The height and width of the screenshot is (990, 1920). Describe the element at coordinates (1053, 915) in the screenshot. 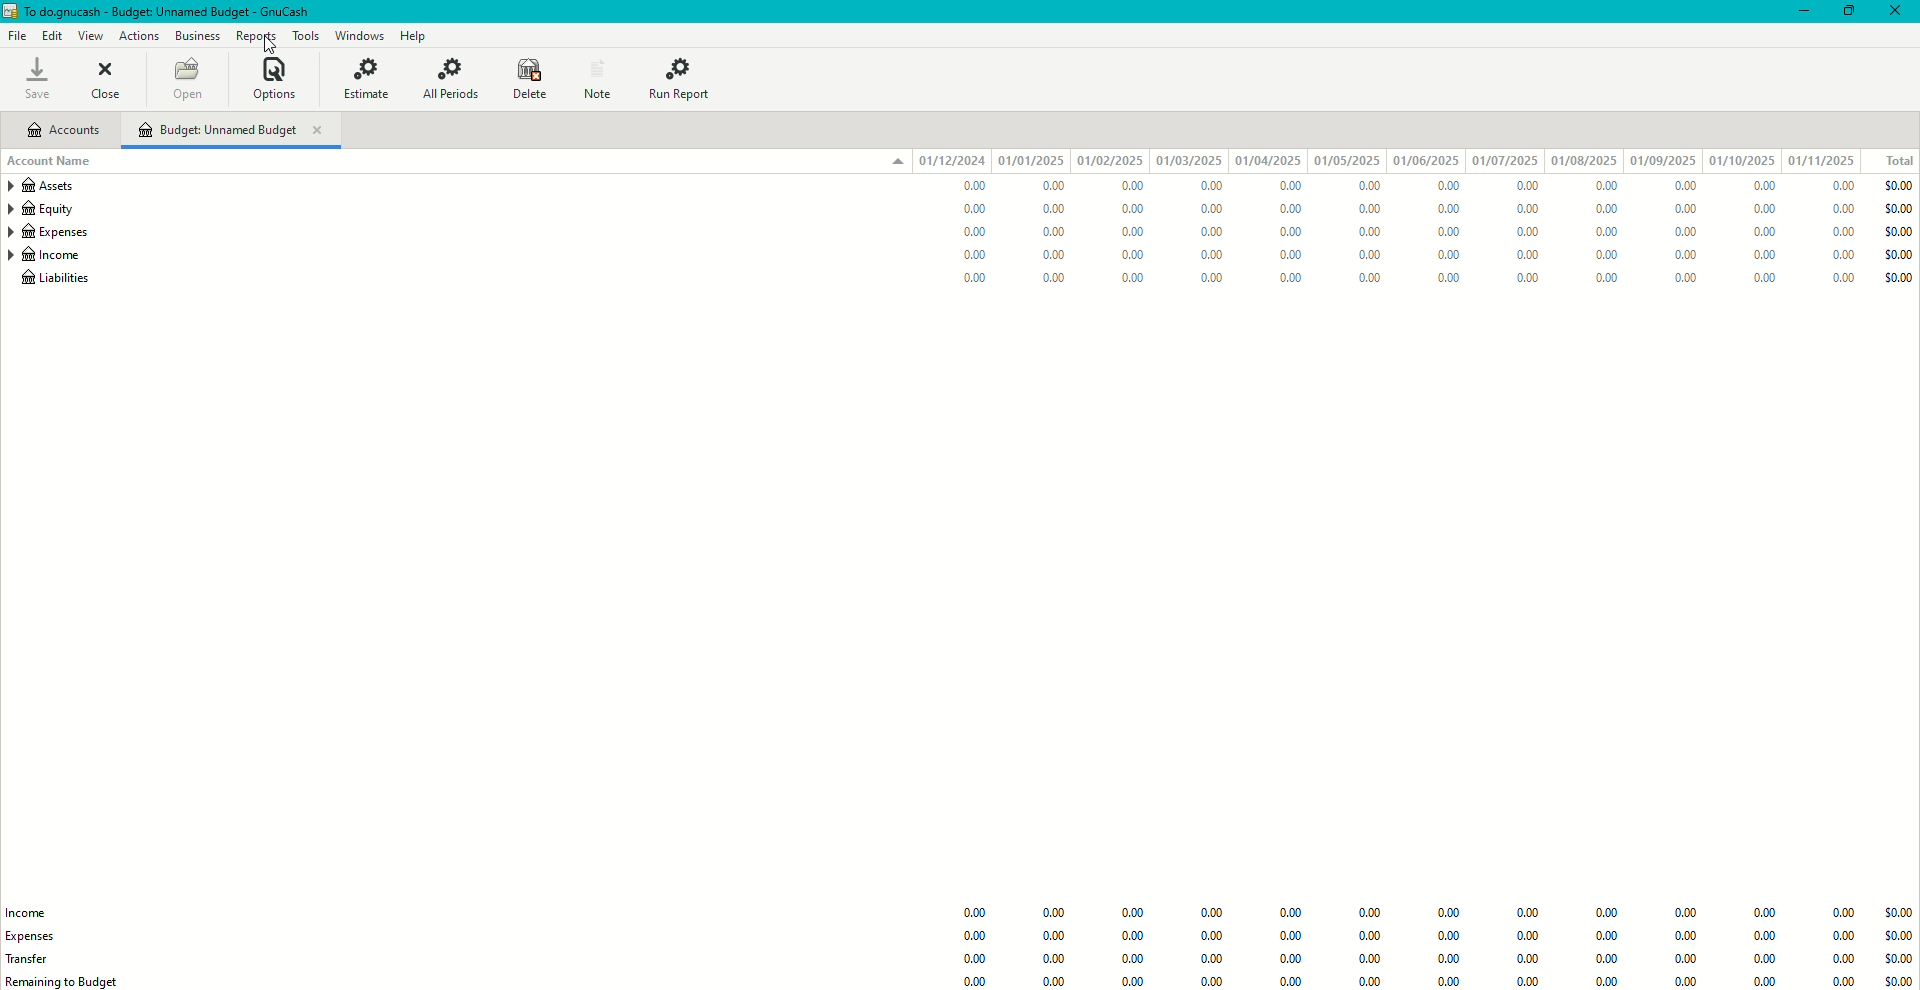

I see `0.00` at that location.